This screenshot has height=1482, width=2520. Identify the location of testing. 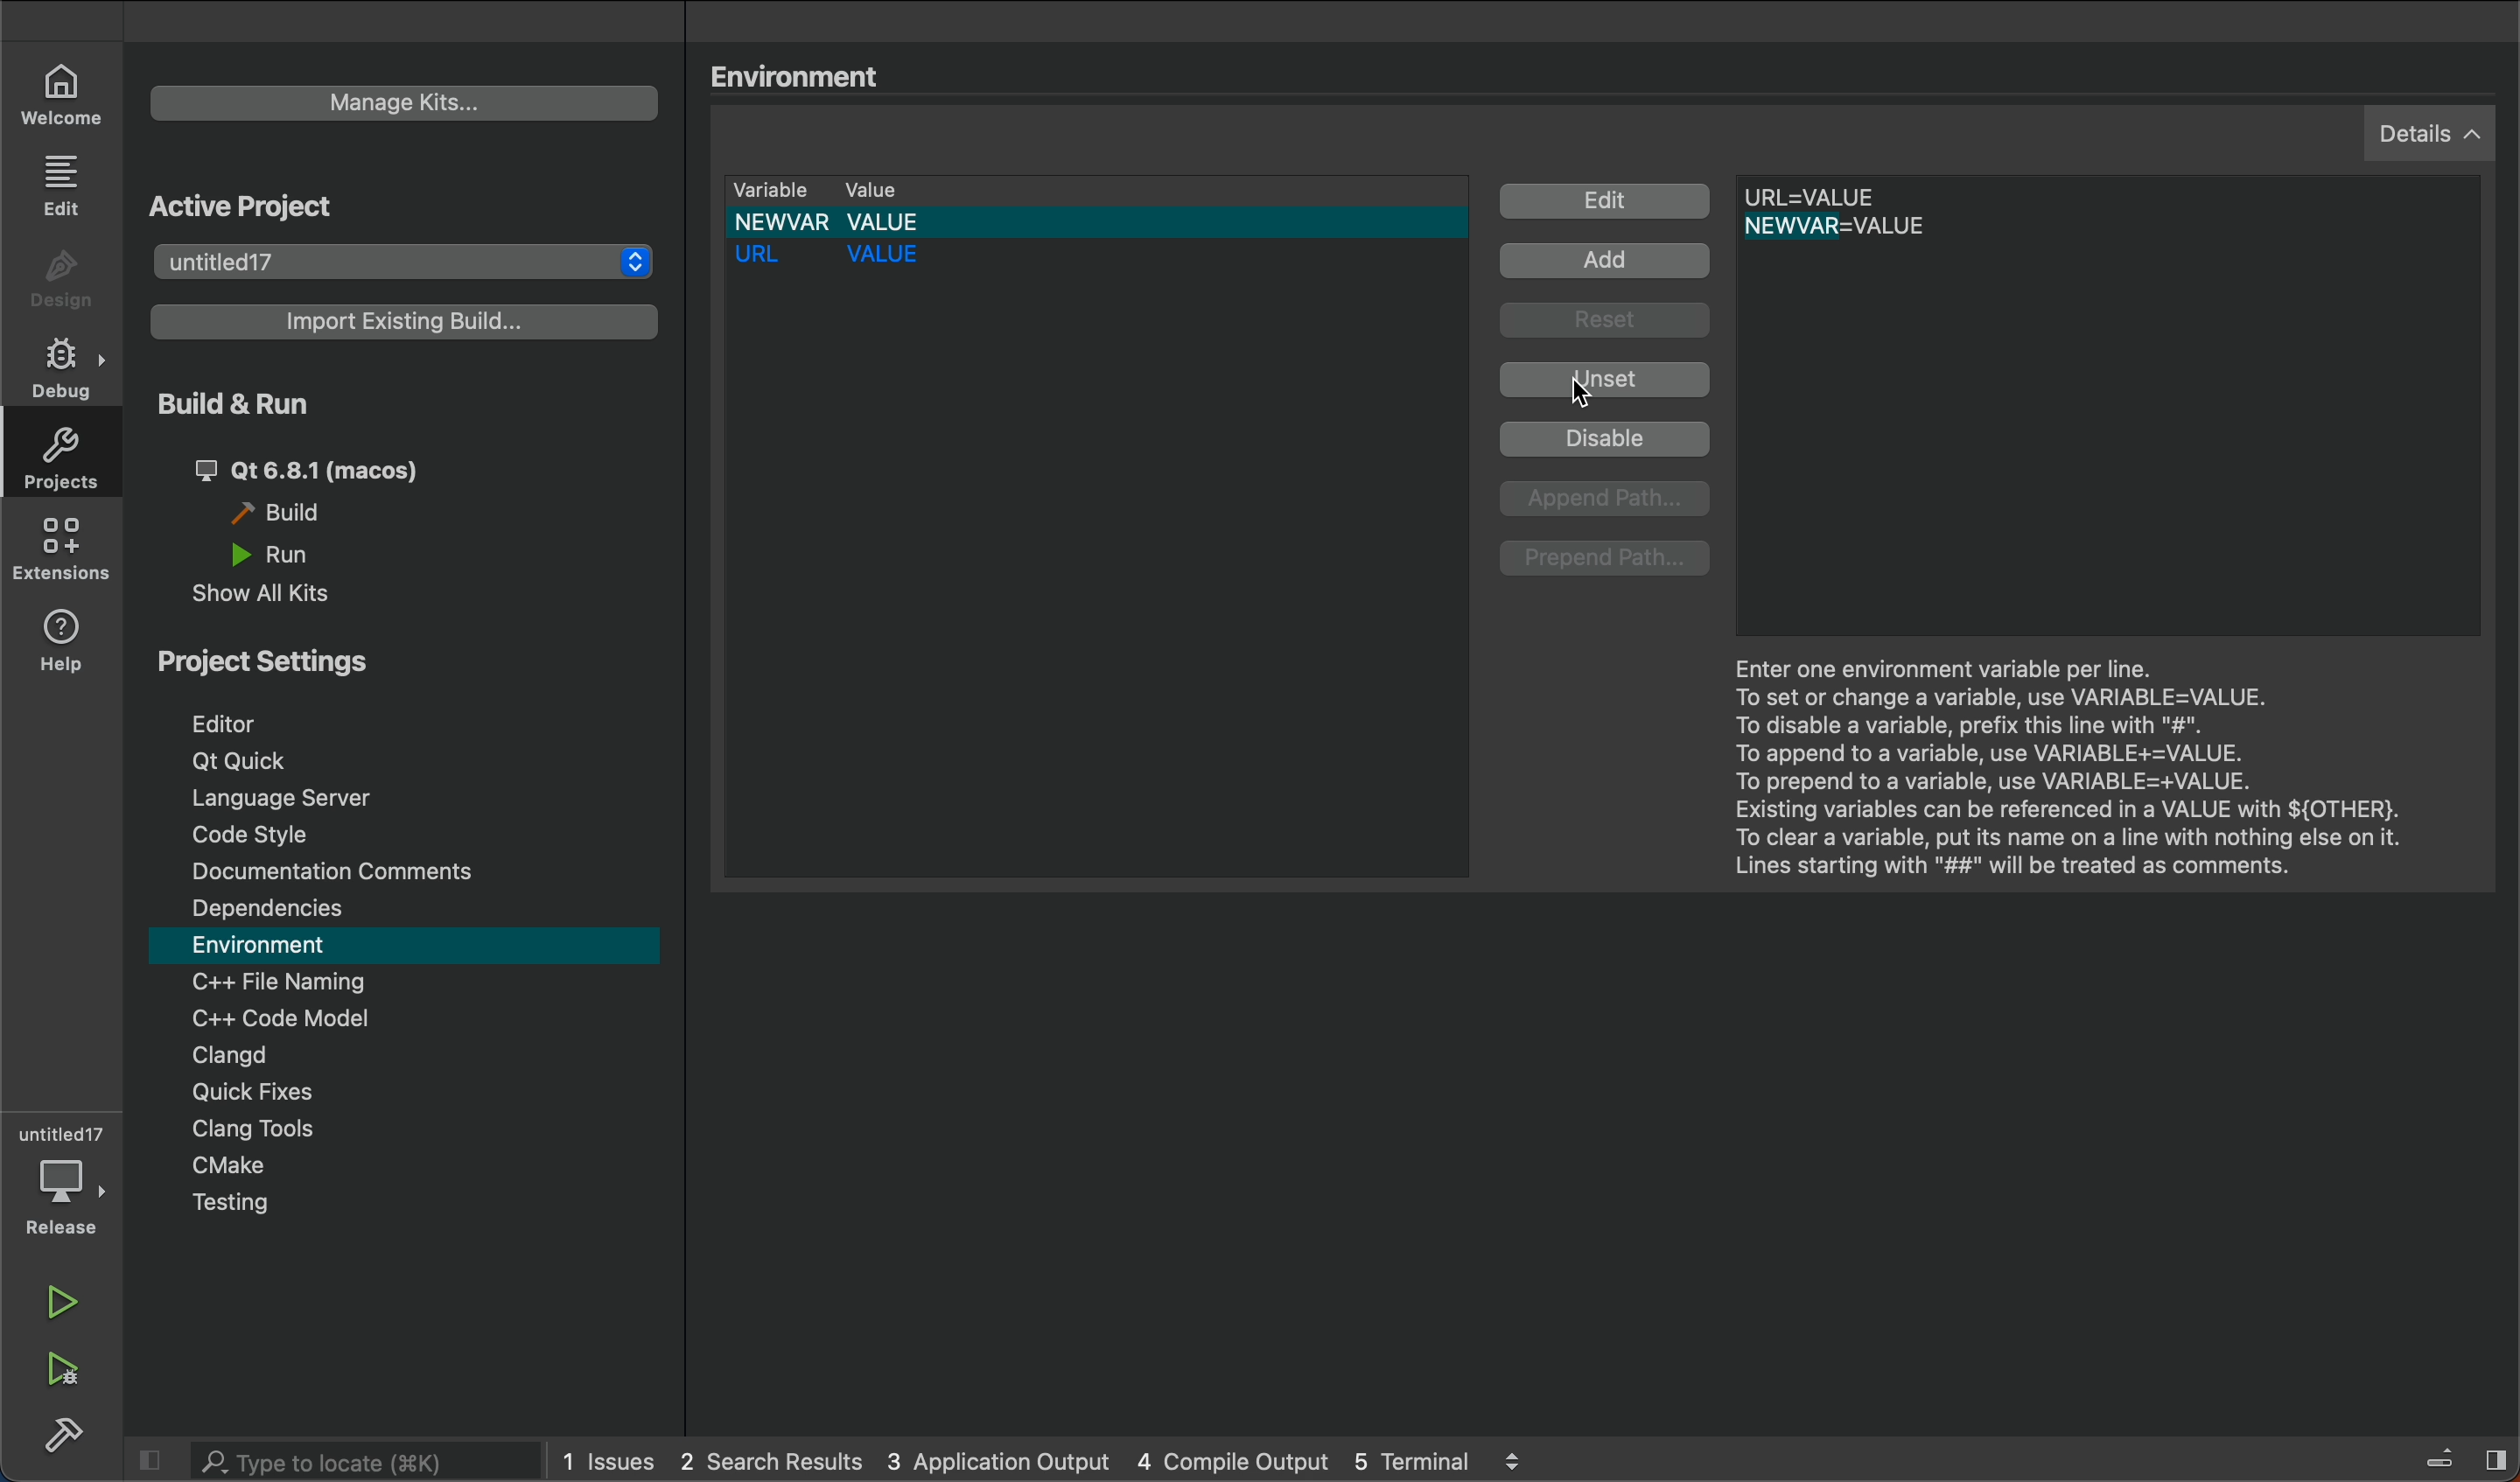
(232, 1208).